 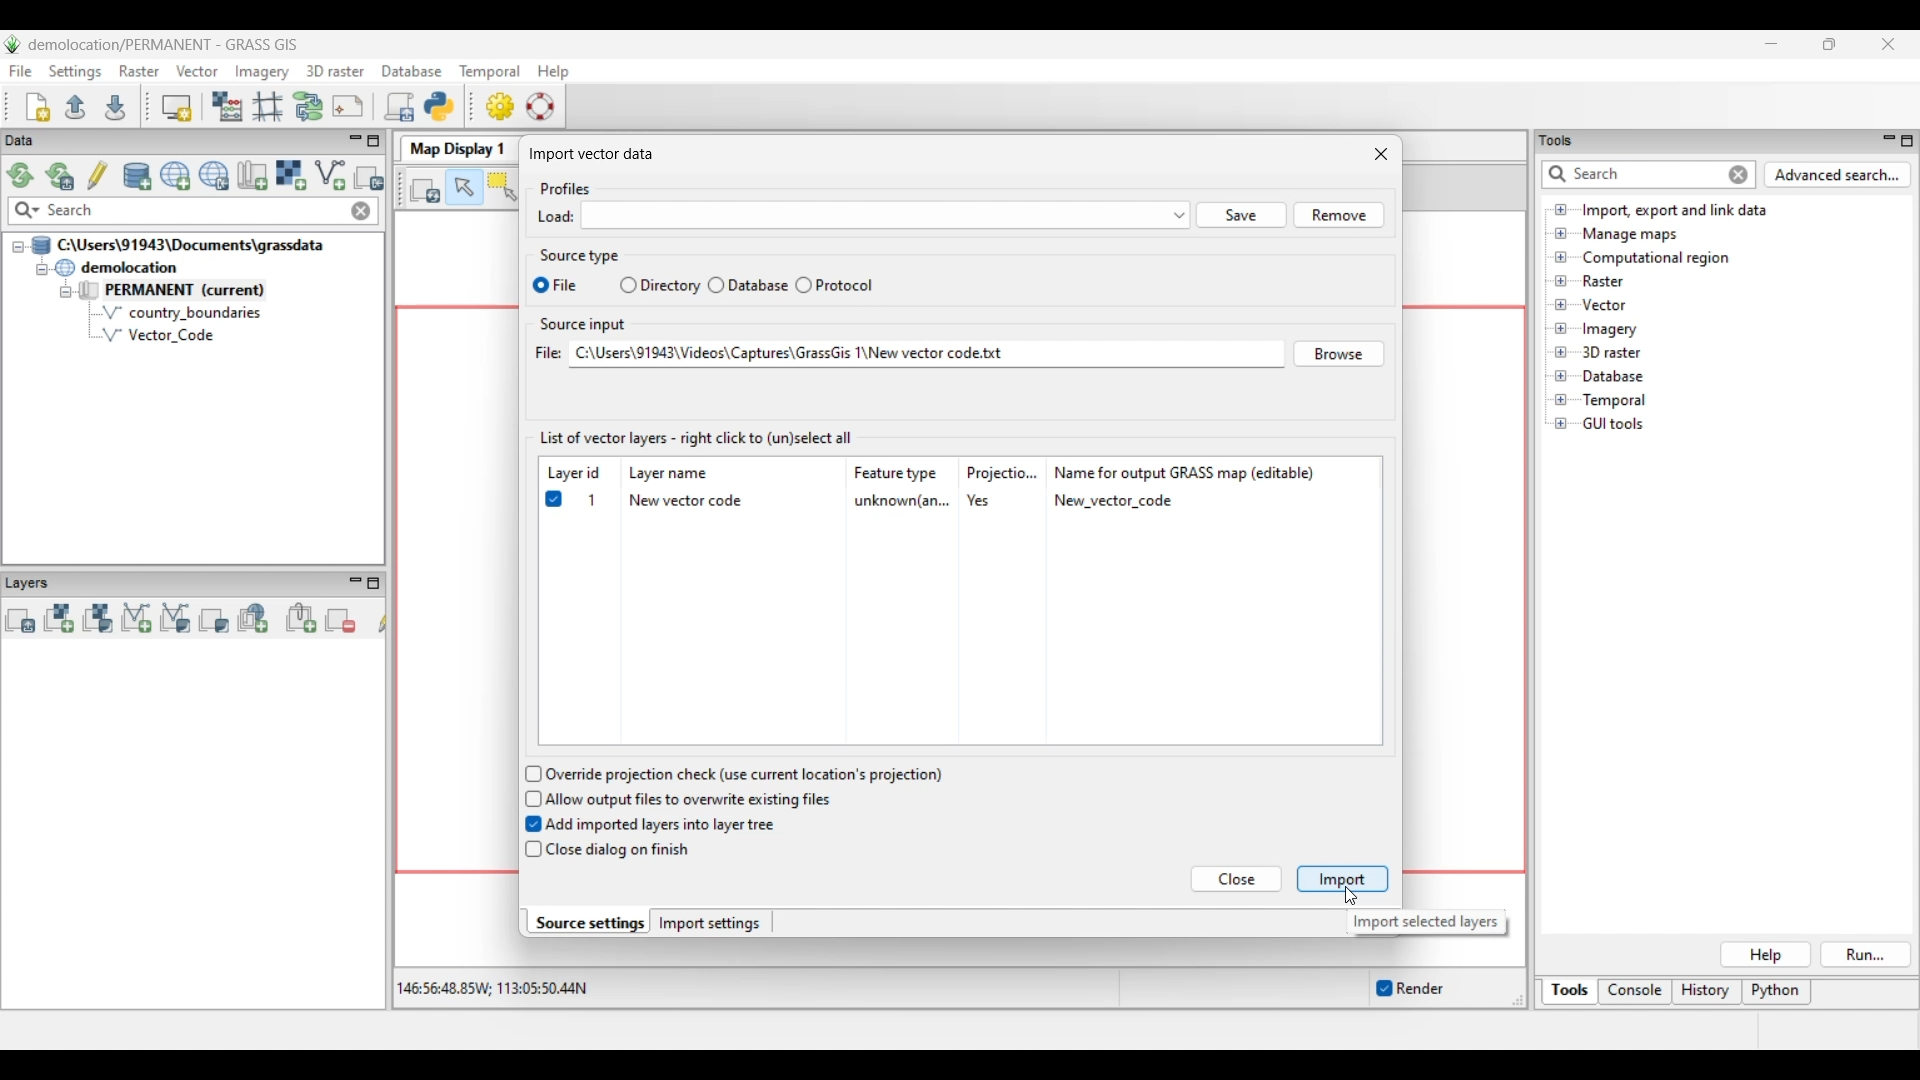 I want to click on Click to open files under Import, export and link data, so click(x=1561, y=209).